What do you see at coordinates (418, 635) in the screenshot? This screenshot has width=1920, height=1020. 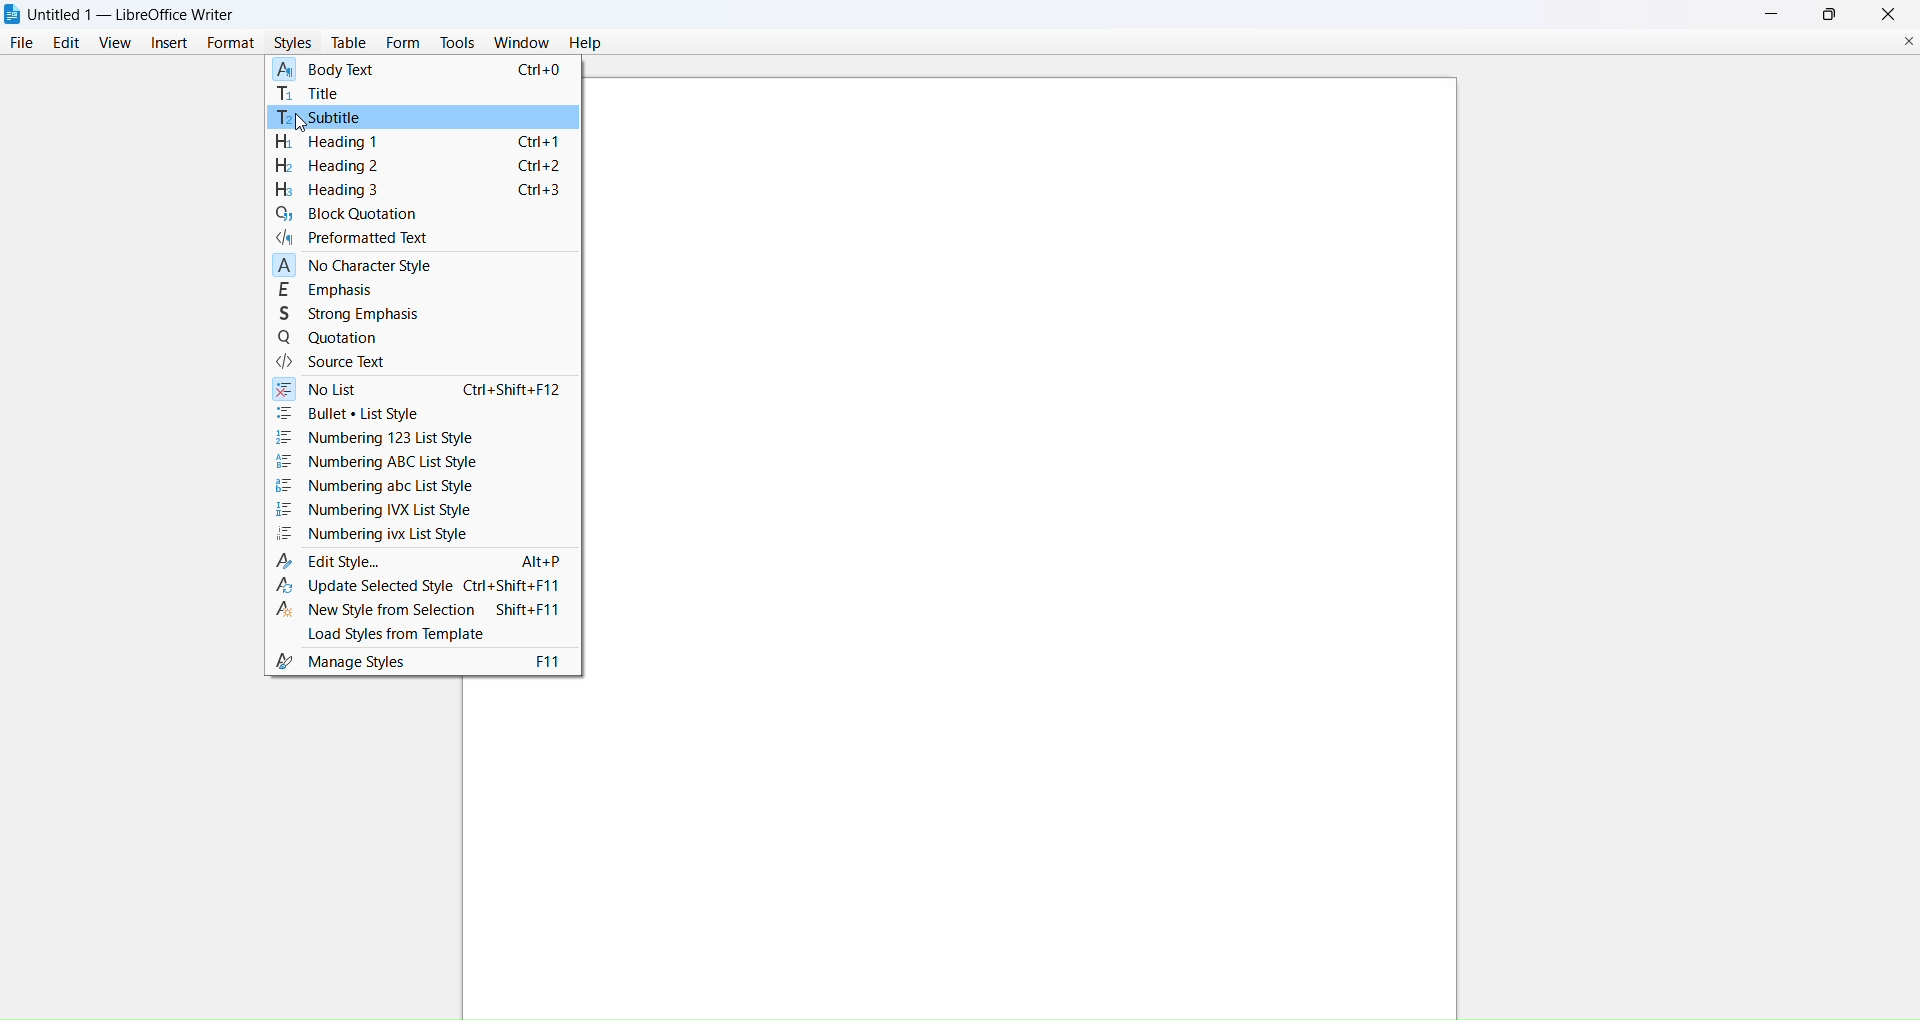 I see `load styles from template` at bounding box center [418, 635].